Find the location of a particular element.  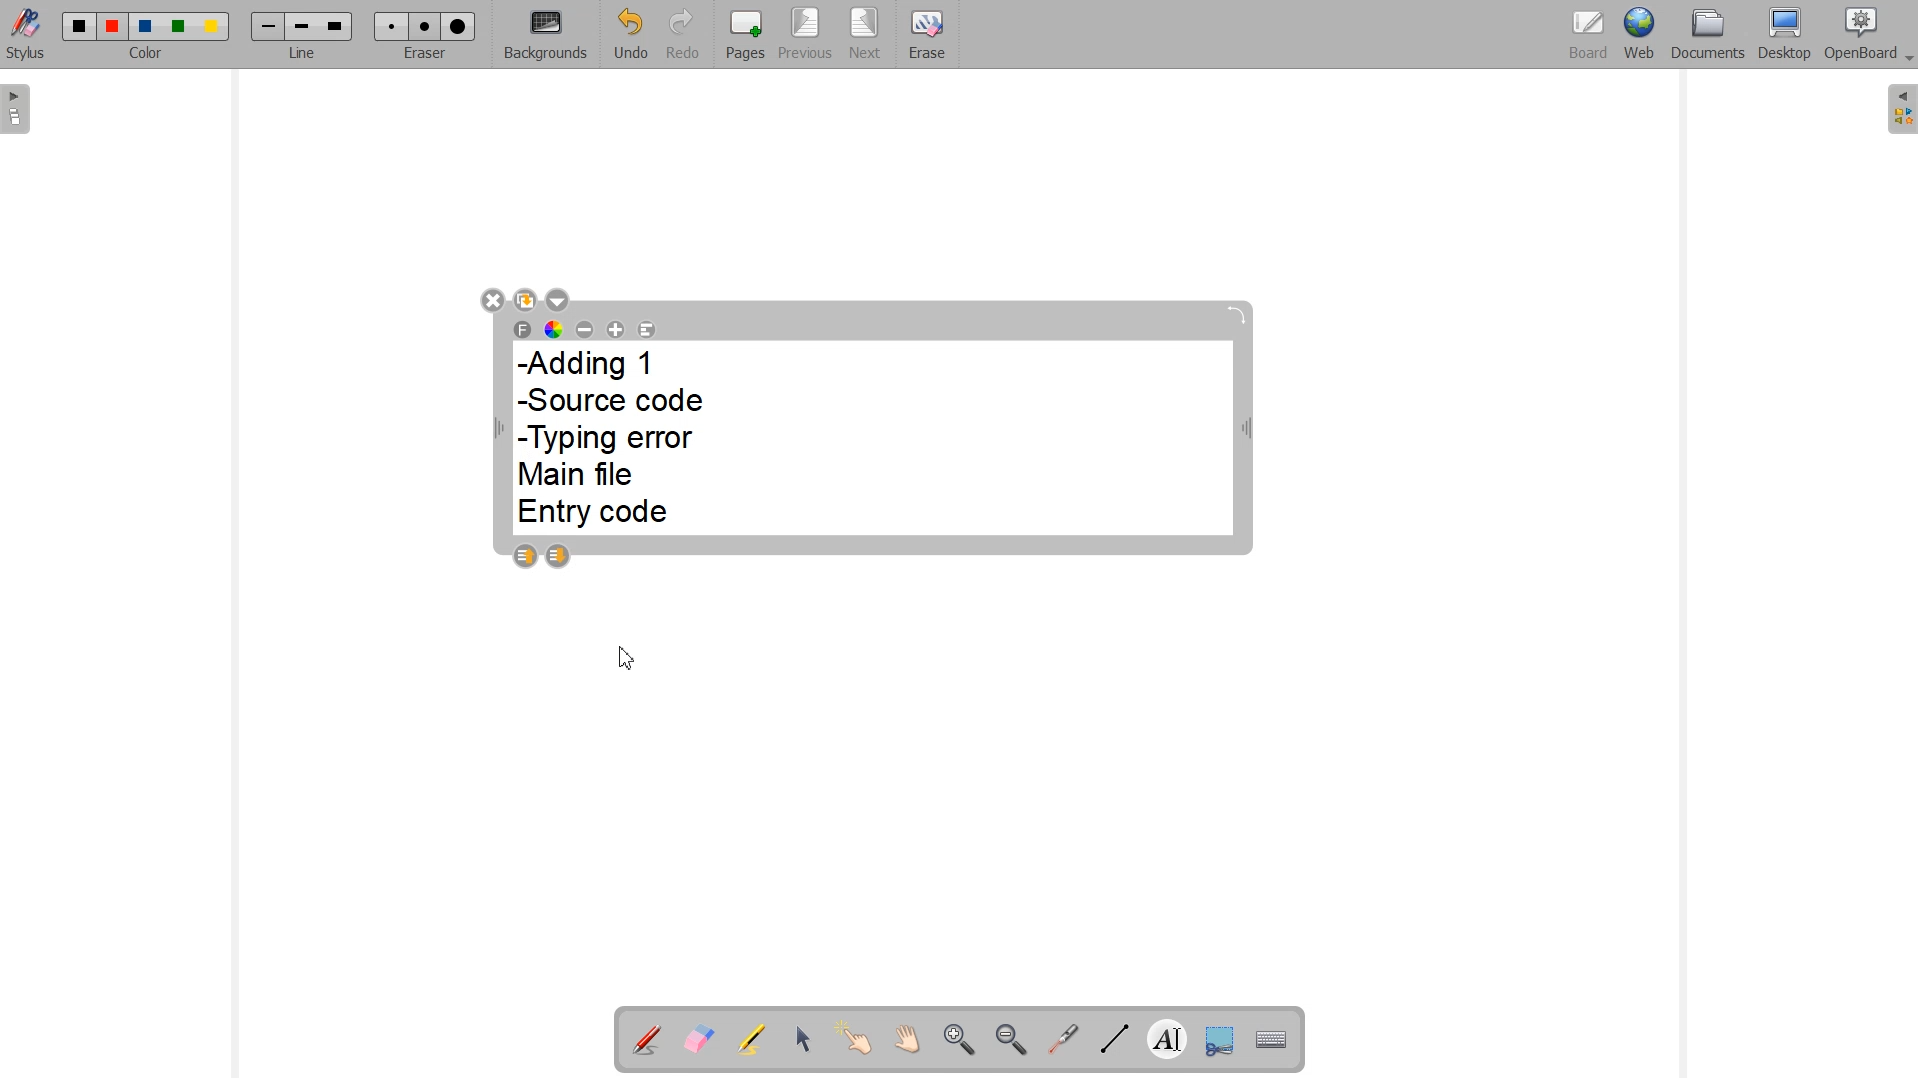

Undo is located at coordinates (629, 34).